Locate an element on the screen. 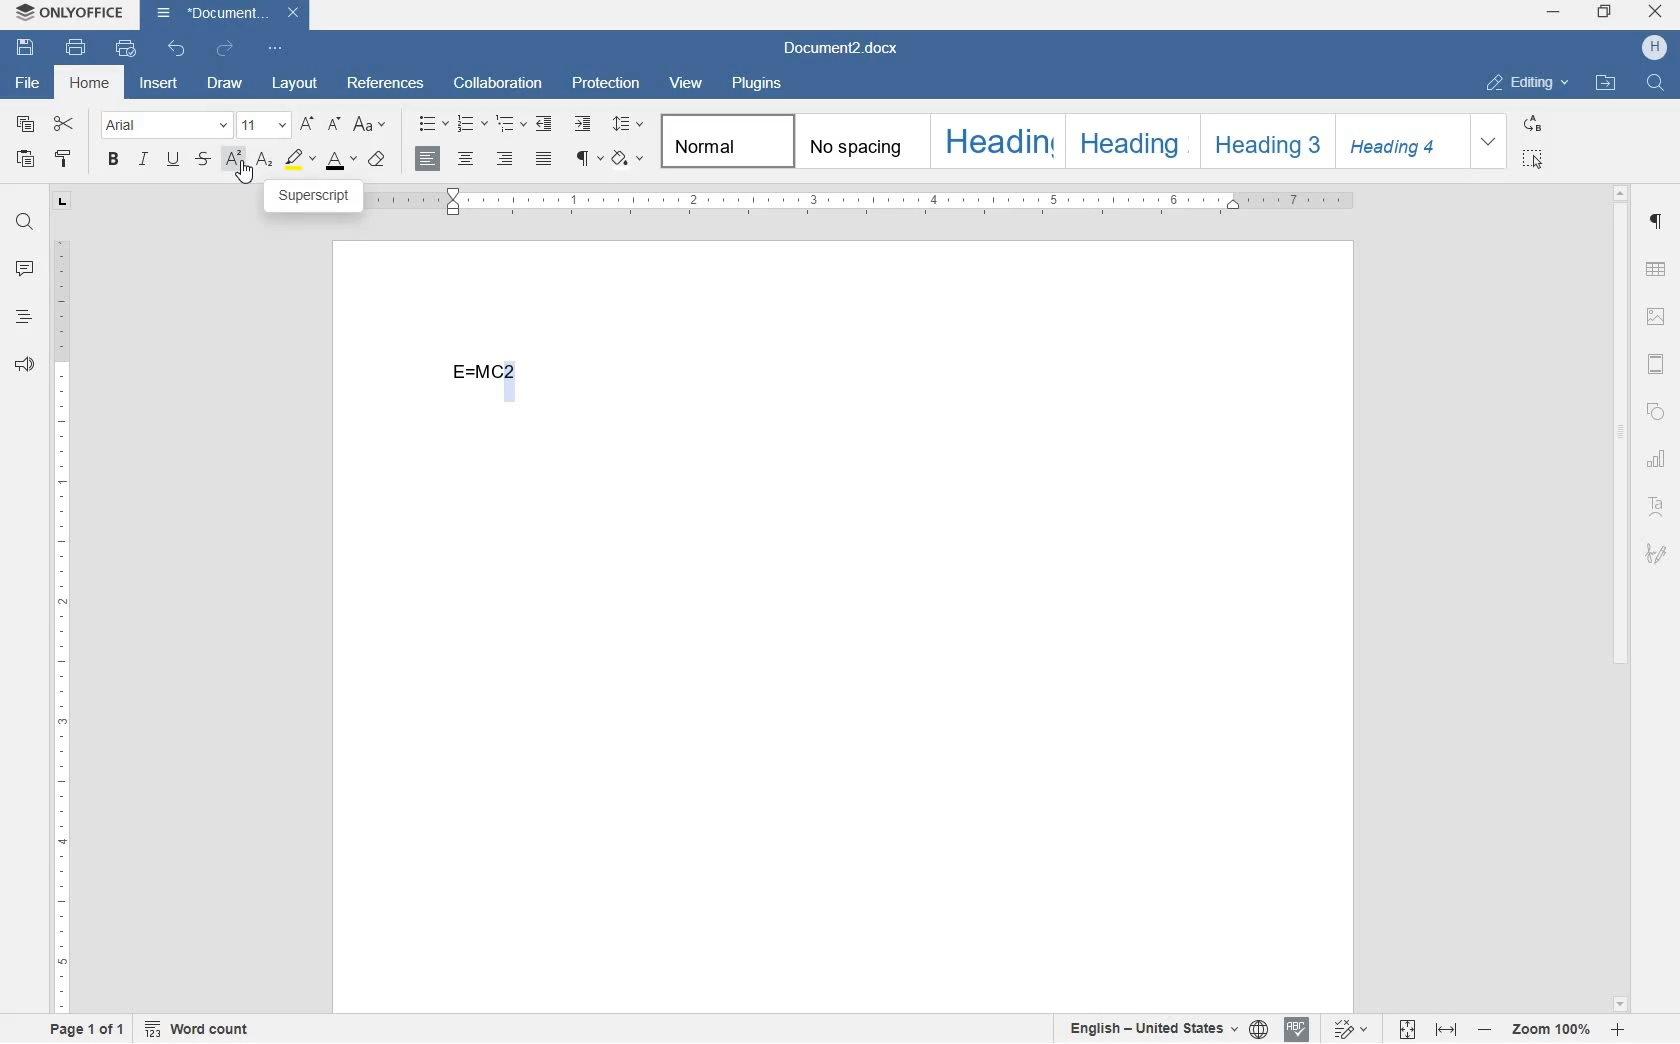 This screenshot has height=1044, width=1680. save is located at coordinates (25, 48).